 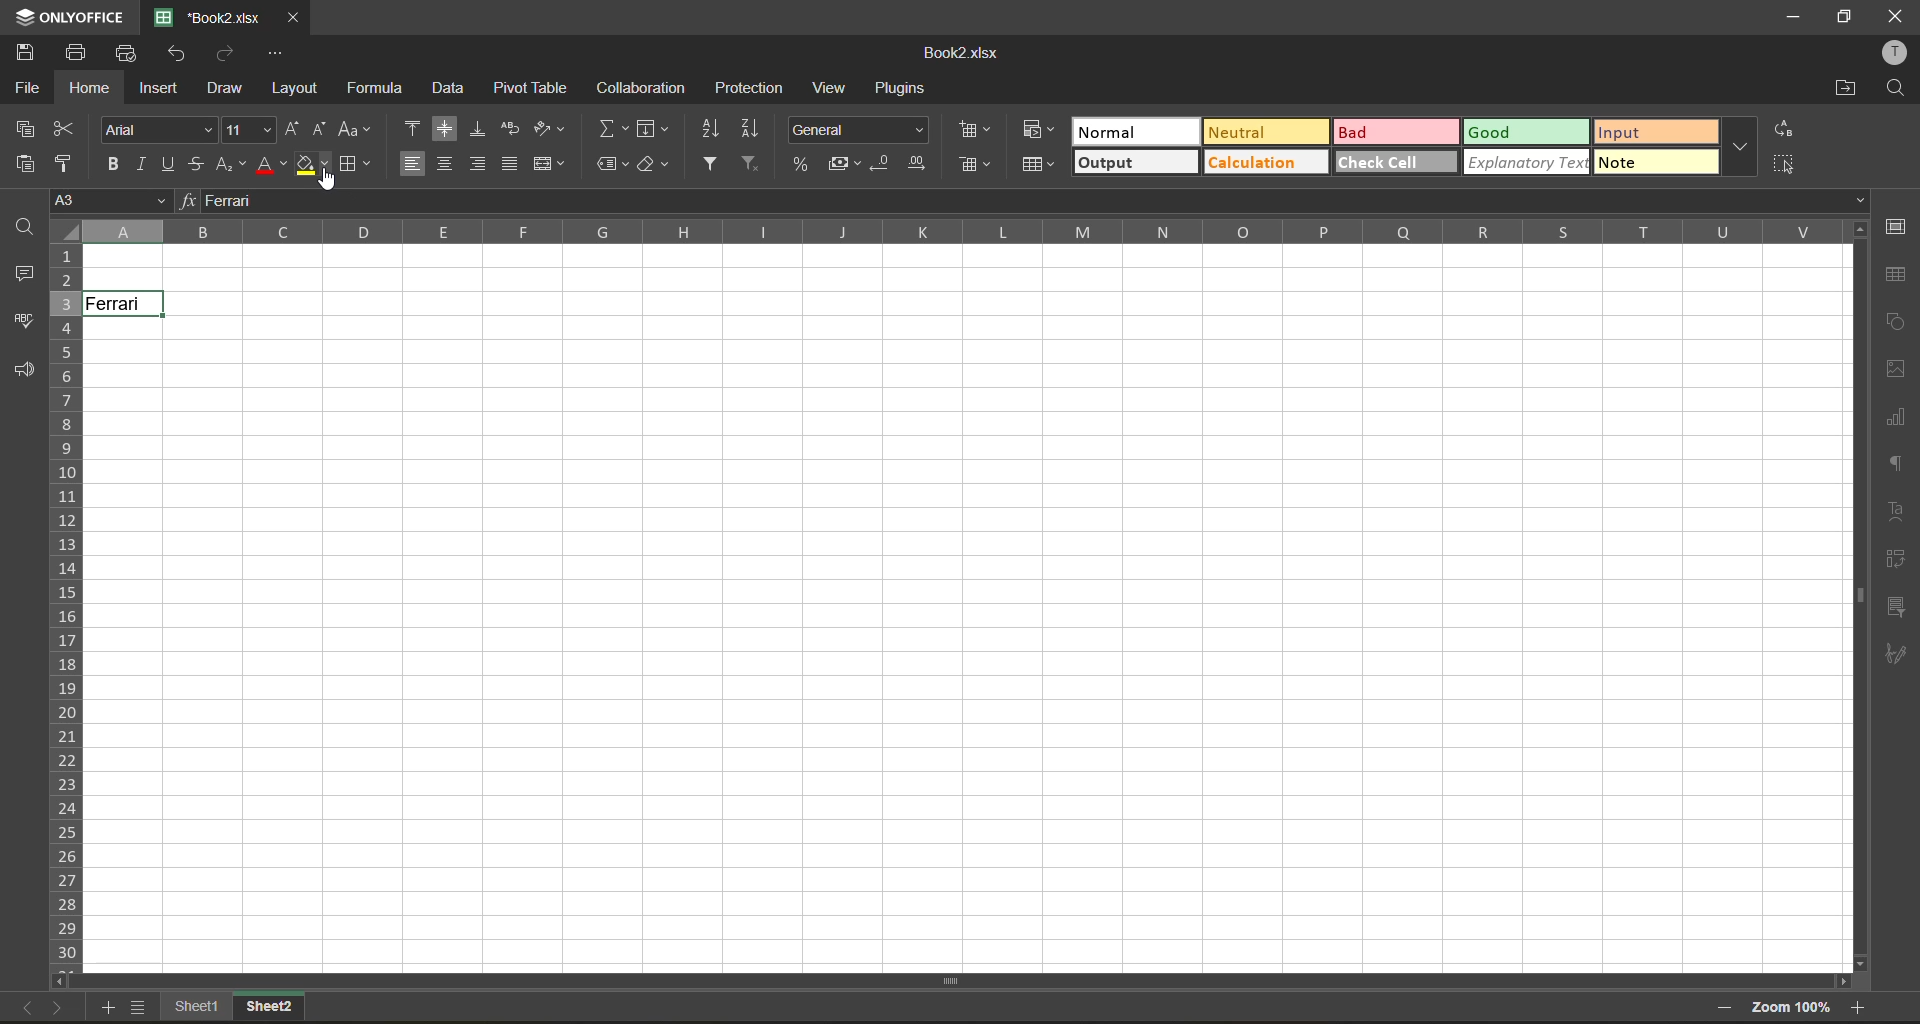 I want to click on font size, so click(x=248, y=131).